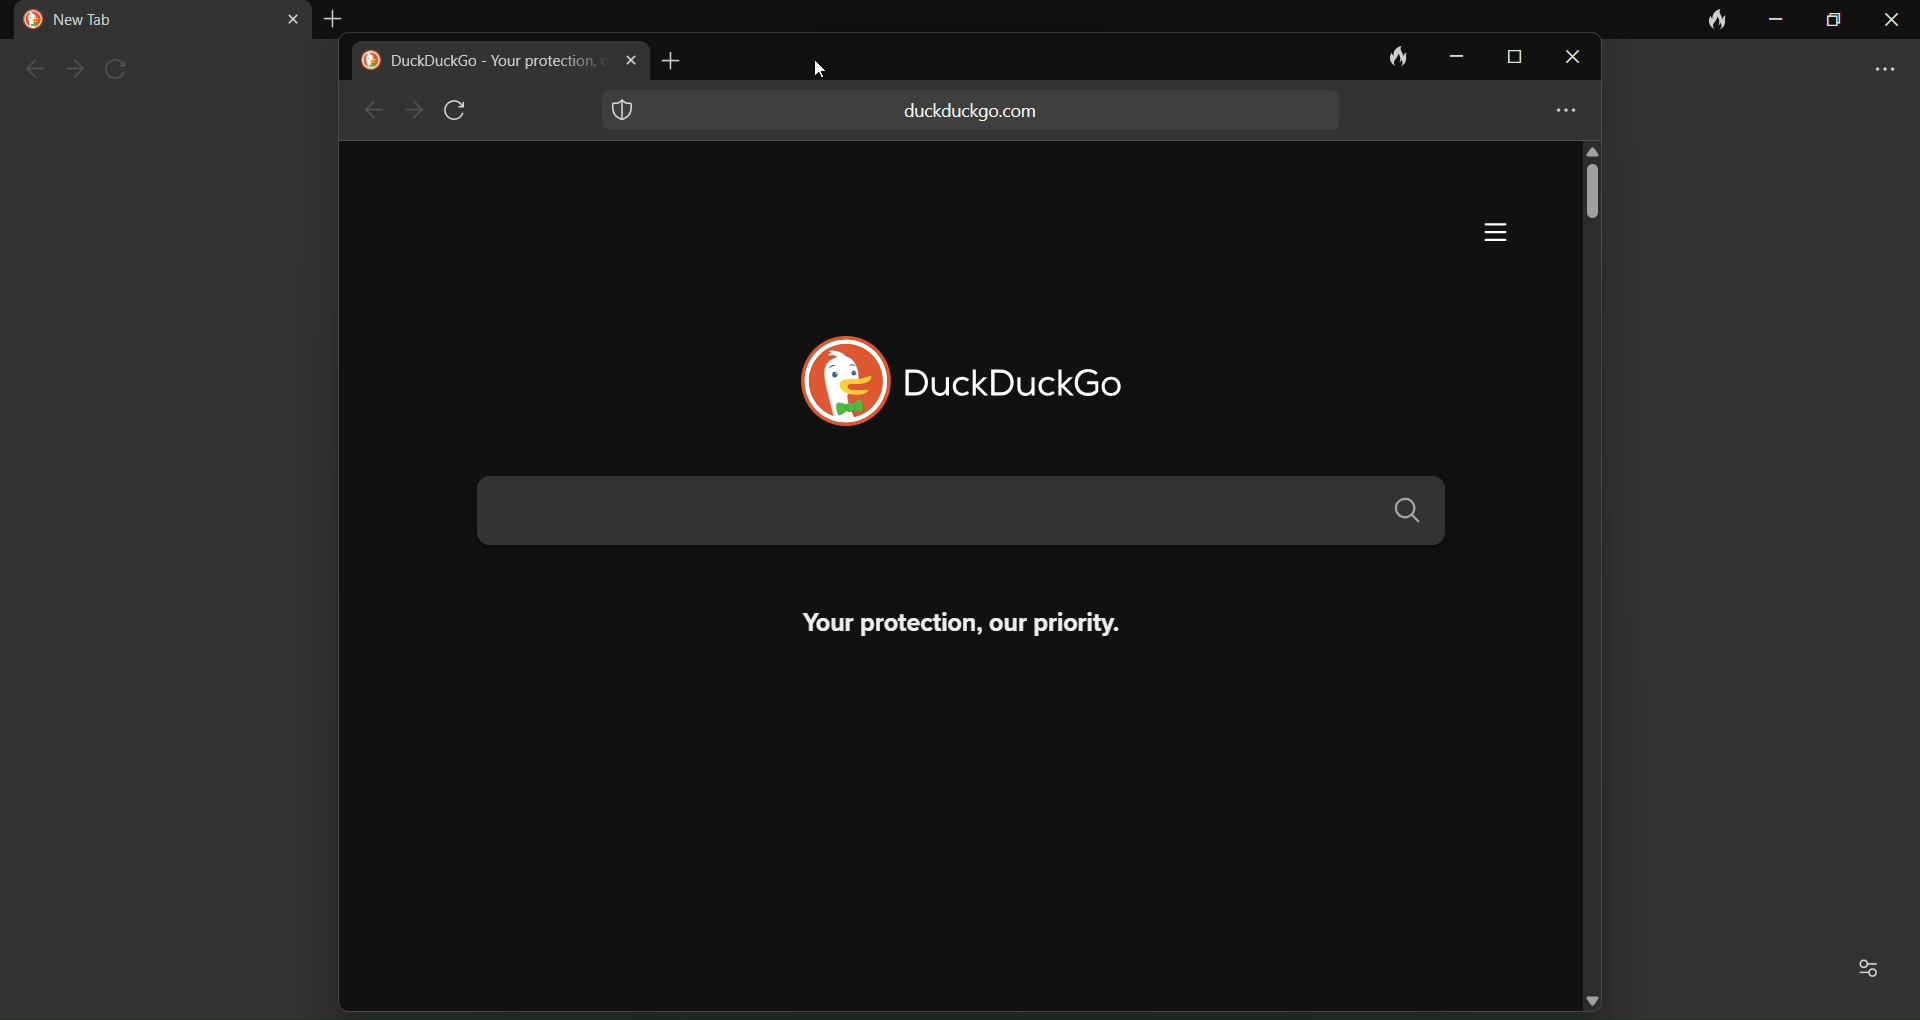 The height and width of the screenshot is (1020, 1920). Describe the element at coordinates (958, 512) in the screenshot. I see `search bar` at that location.